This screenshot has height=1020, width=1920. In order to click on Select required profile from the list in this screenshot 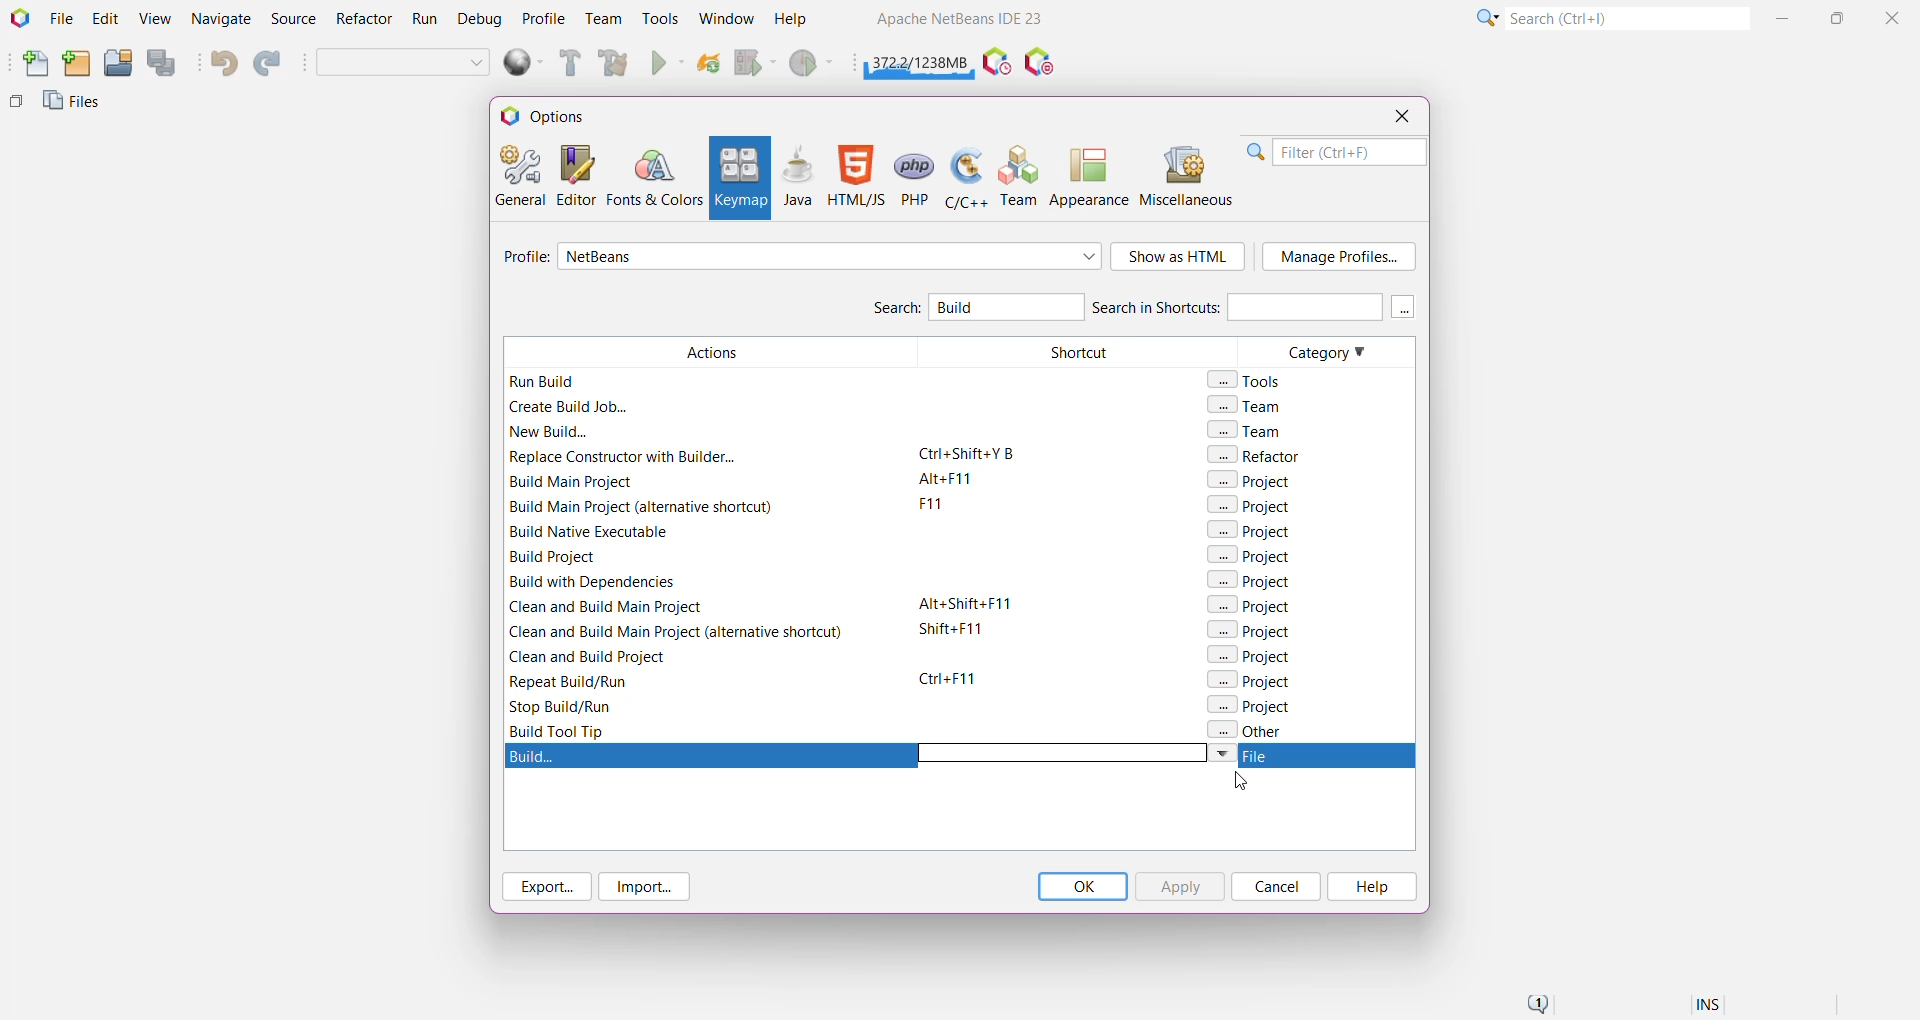, I will do `click(830, 256)`.